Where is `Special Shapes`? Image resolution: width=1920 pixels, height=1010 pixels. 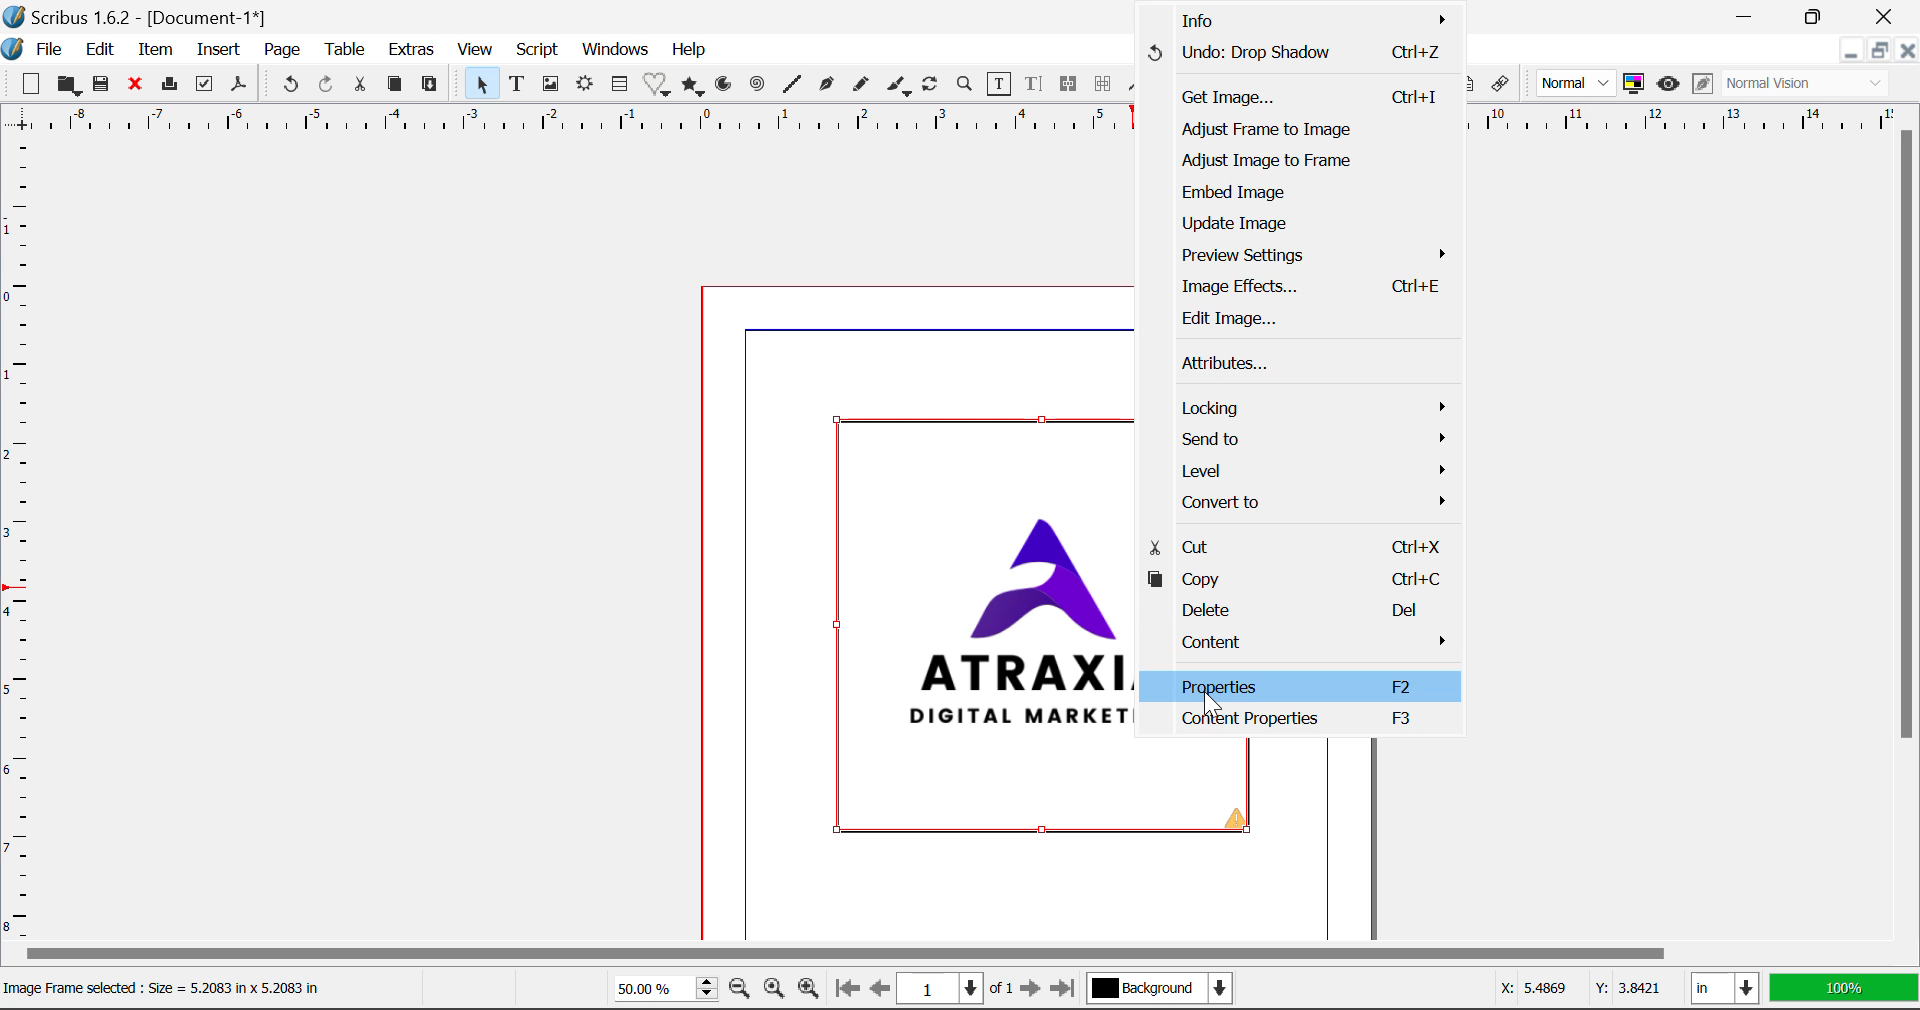
Special Shapes is located at coordinates (660, 87).